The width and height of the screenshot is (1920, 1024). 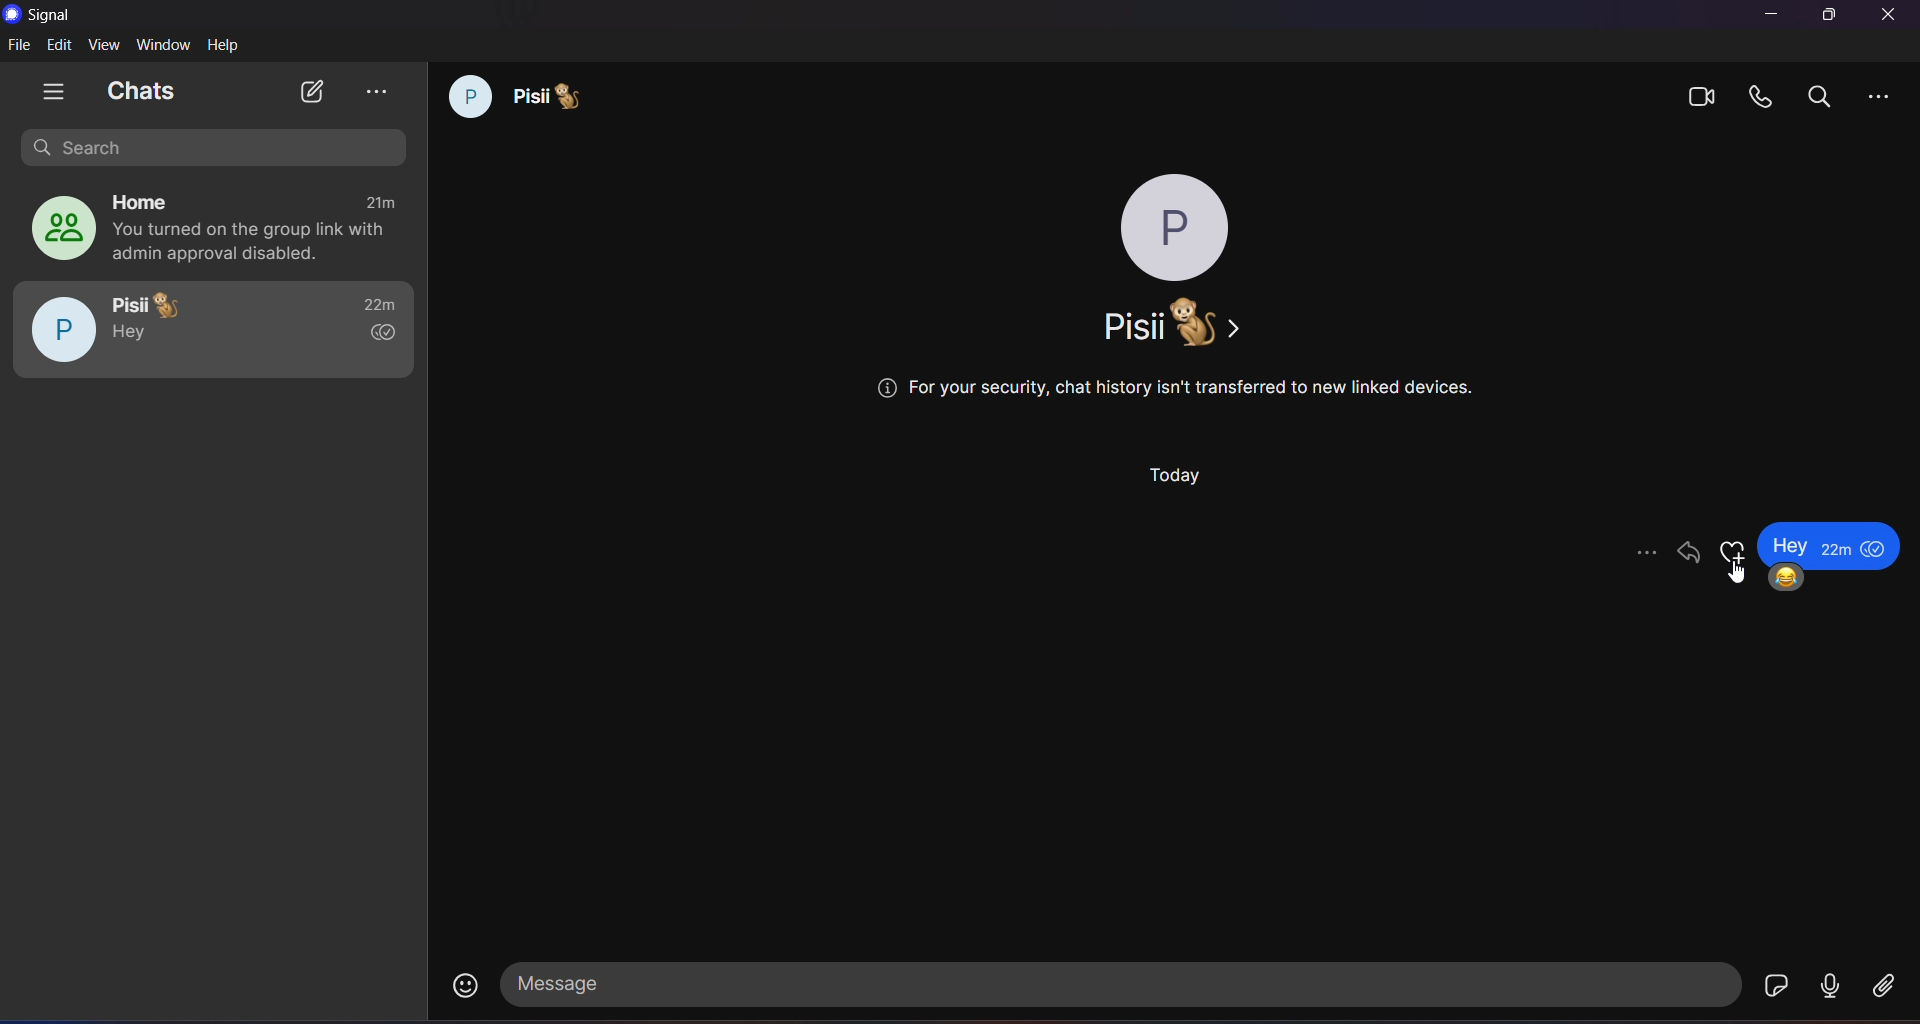 I want to click on stickers, so click(x=1778, y=985).